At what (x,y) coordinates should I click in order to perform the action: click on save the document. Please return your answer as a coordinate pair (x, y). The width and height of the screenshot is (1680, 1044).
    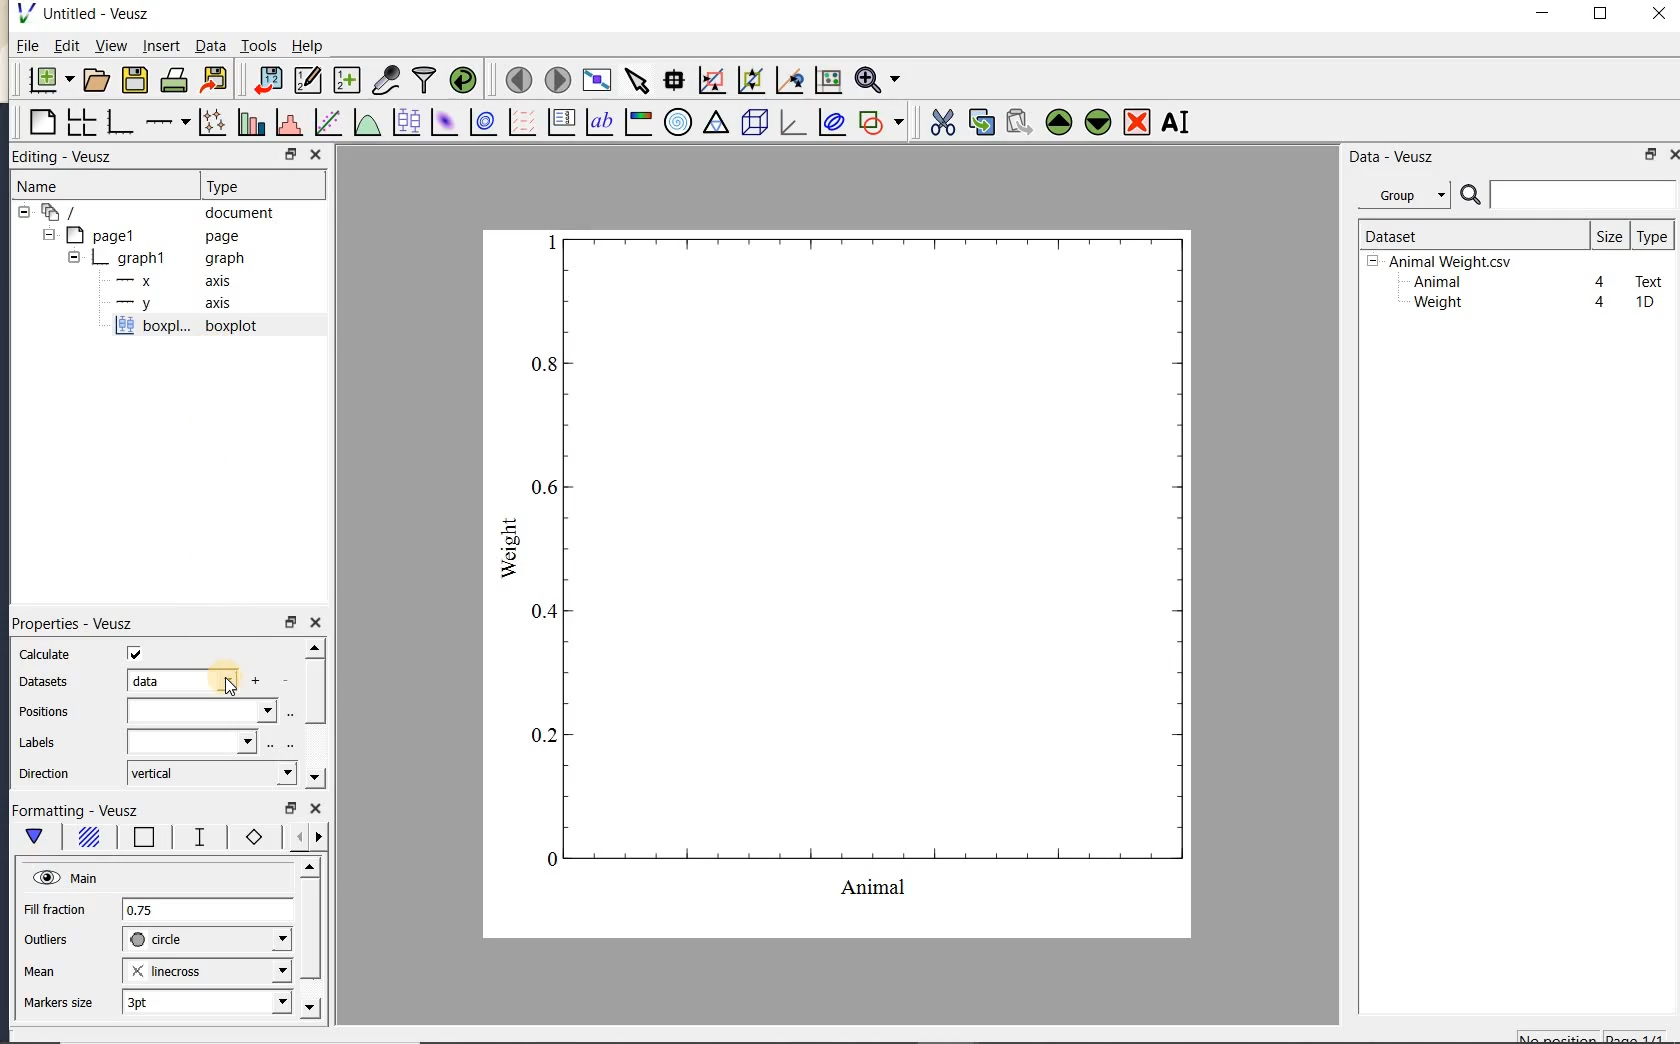
    Looking at the image, I should click on (134, 81).